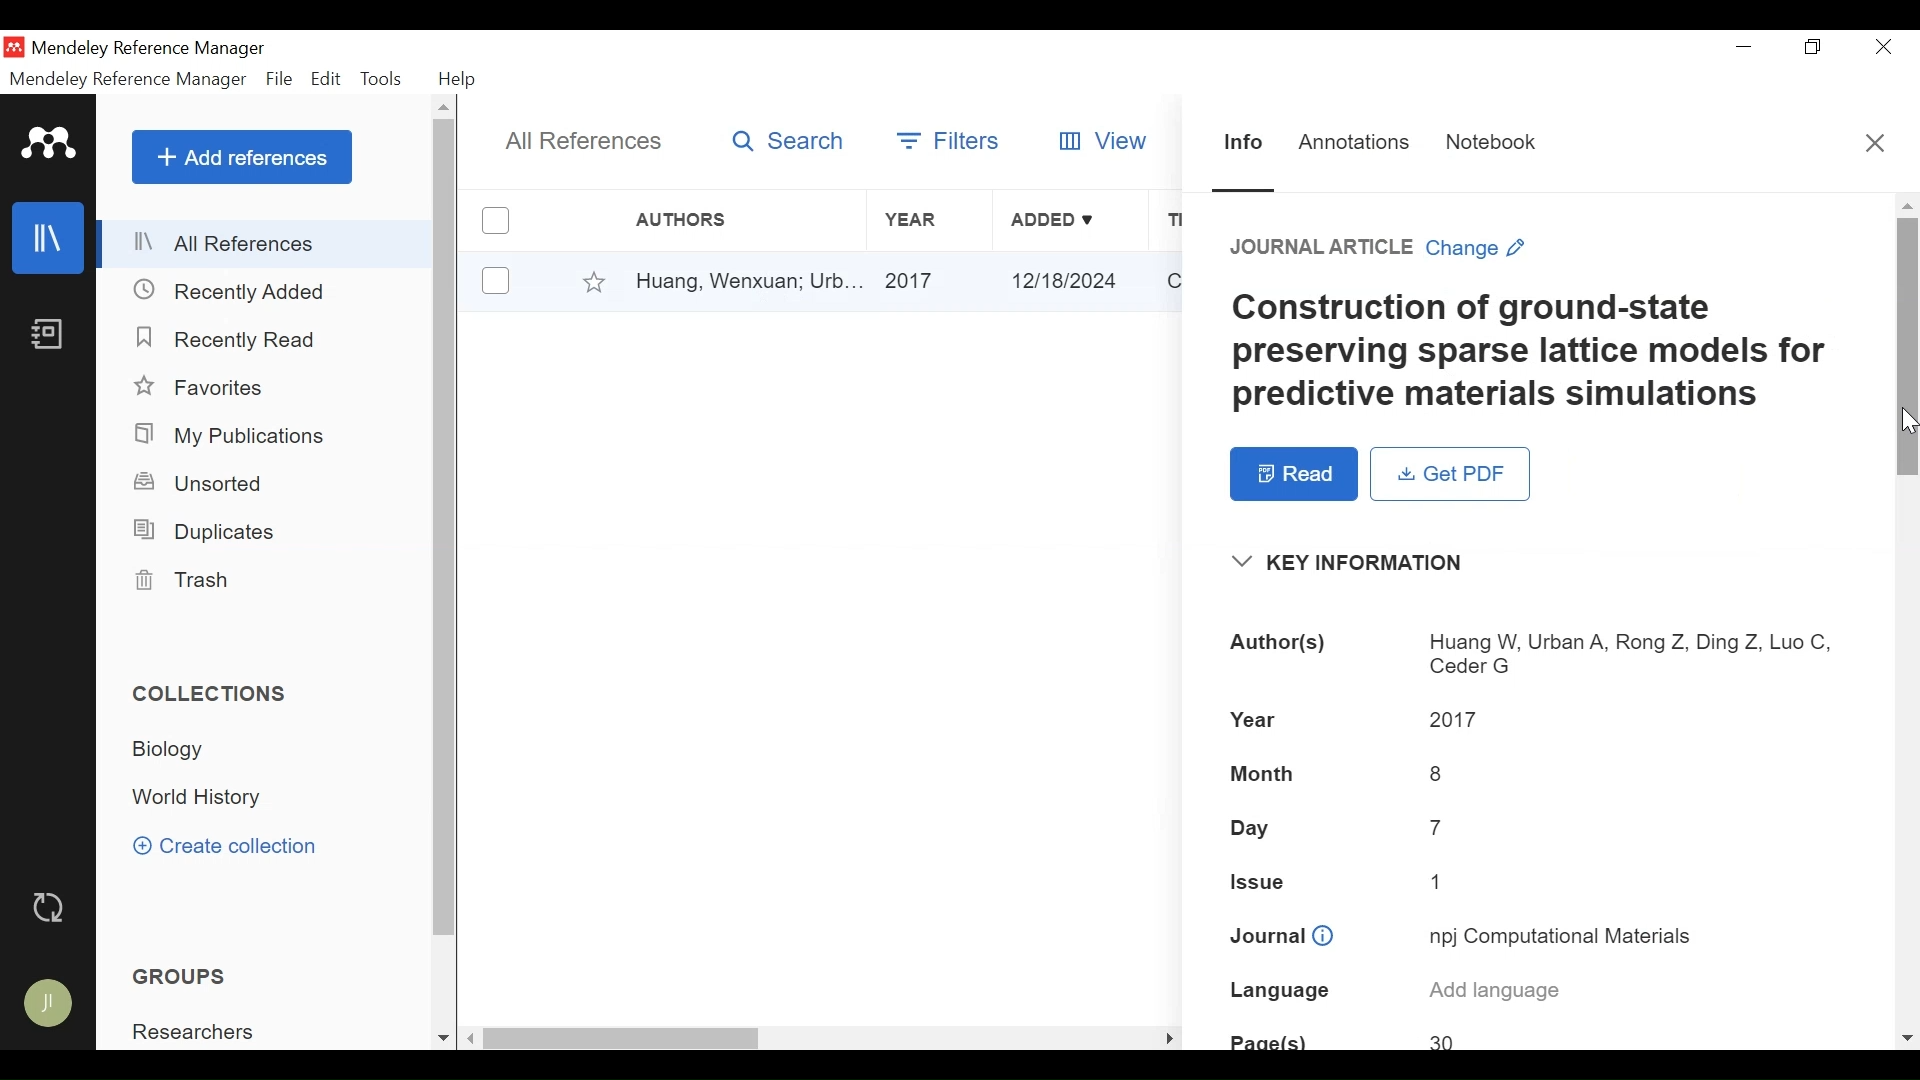 This screenshot has height=1080, width=1920. I want to click on Filters, so click(949, 137).